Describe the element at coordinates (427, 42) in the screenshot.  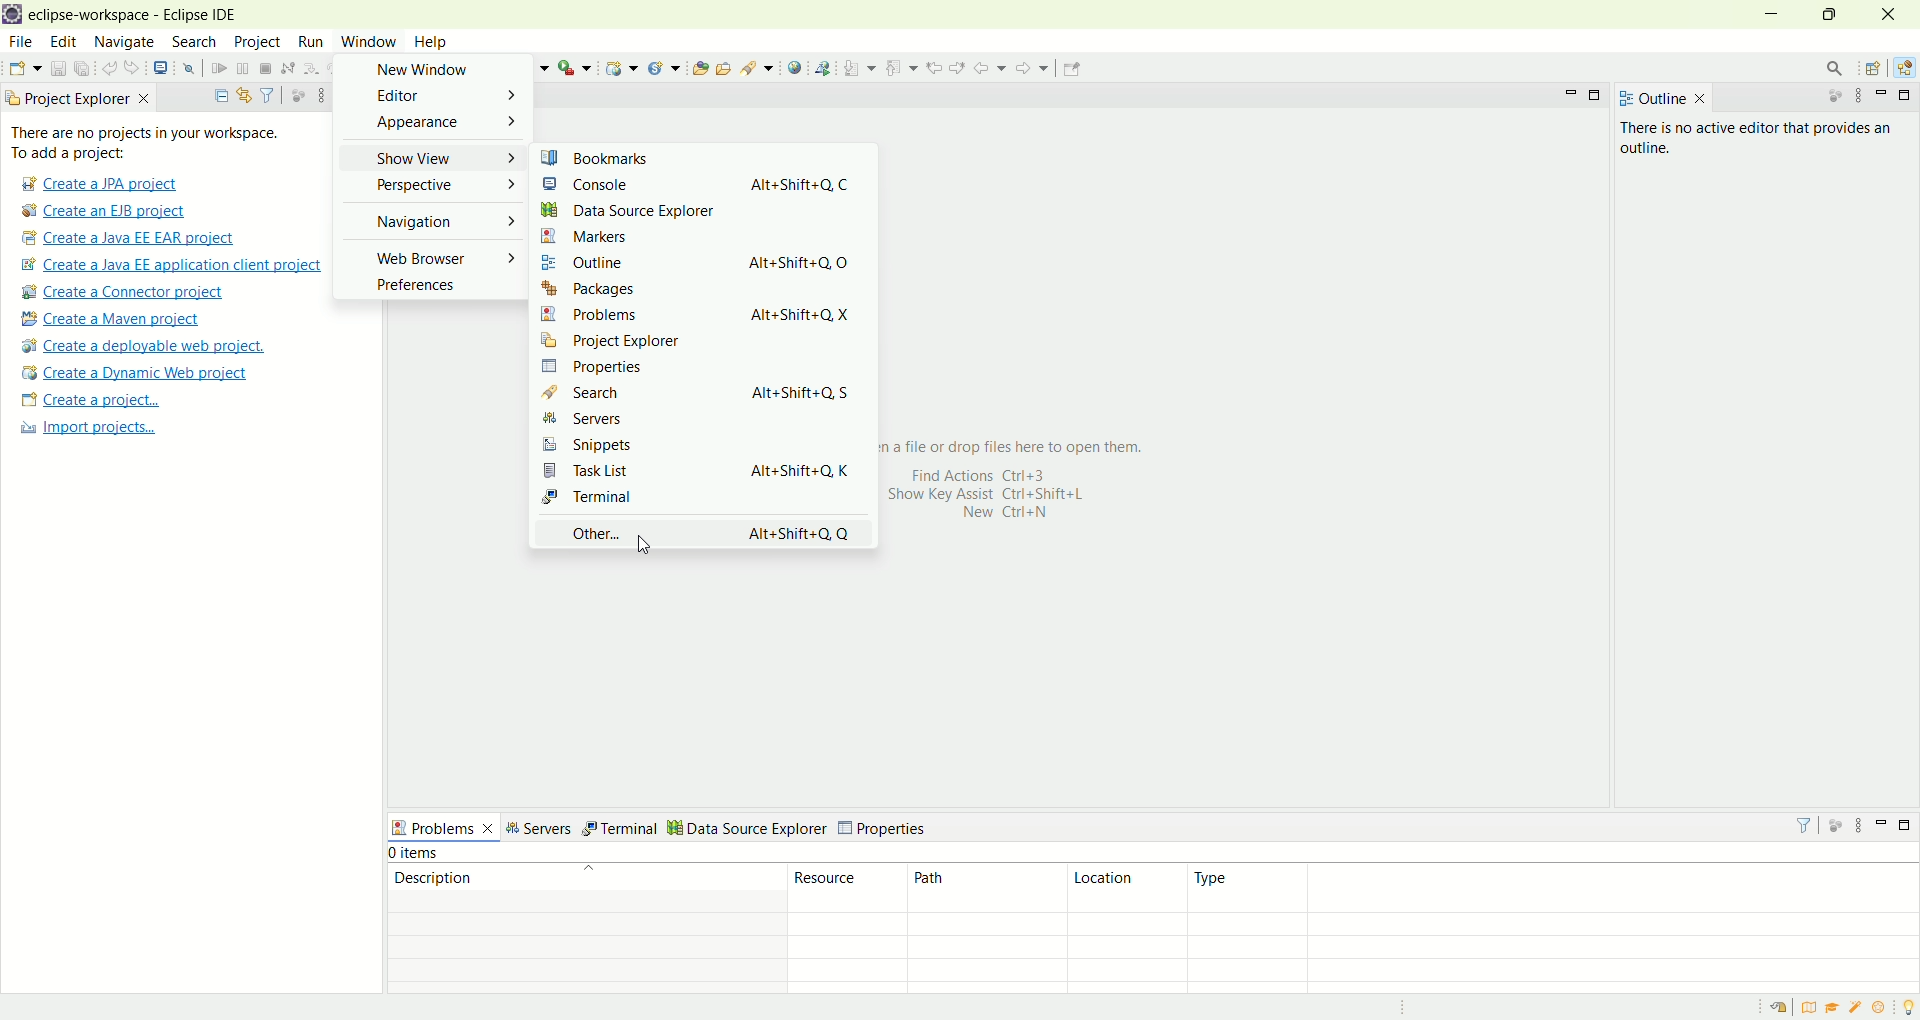
I see `help` at that location.